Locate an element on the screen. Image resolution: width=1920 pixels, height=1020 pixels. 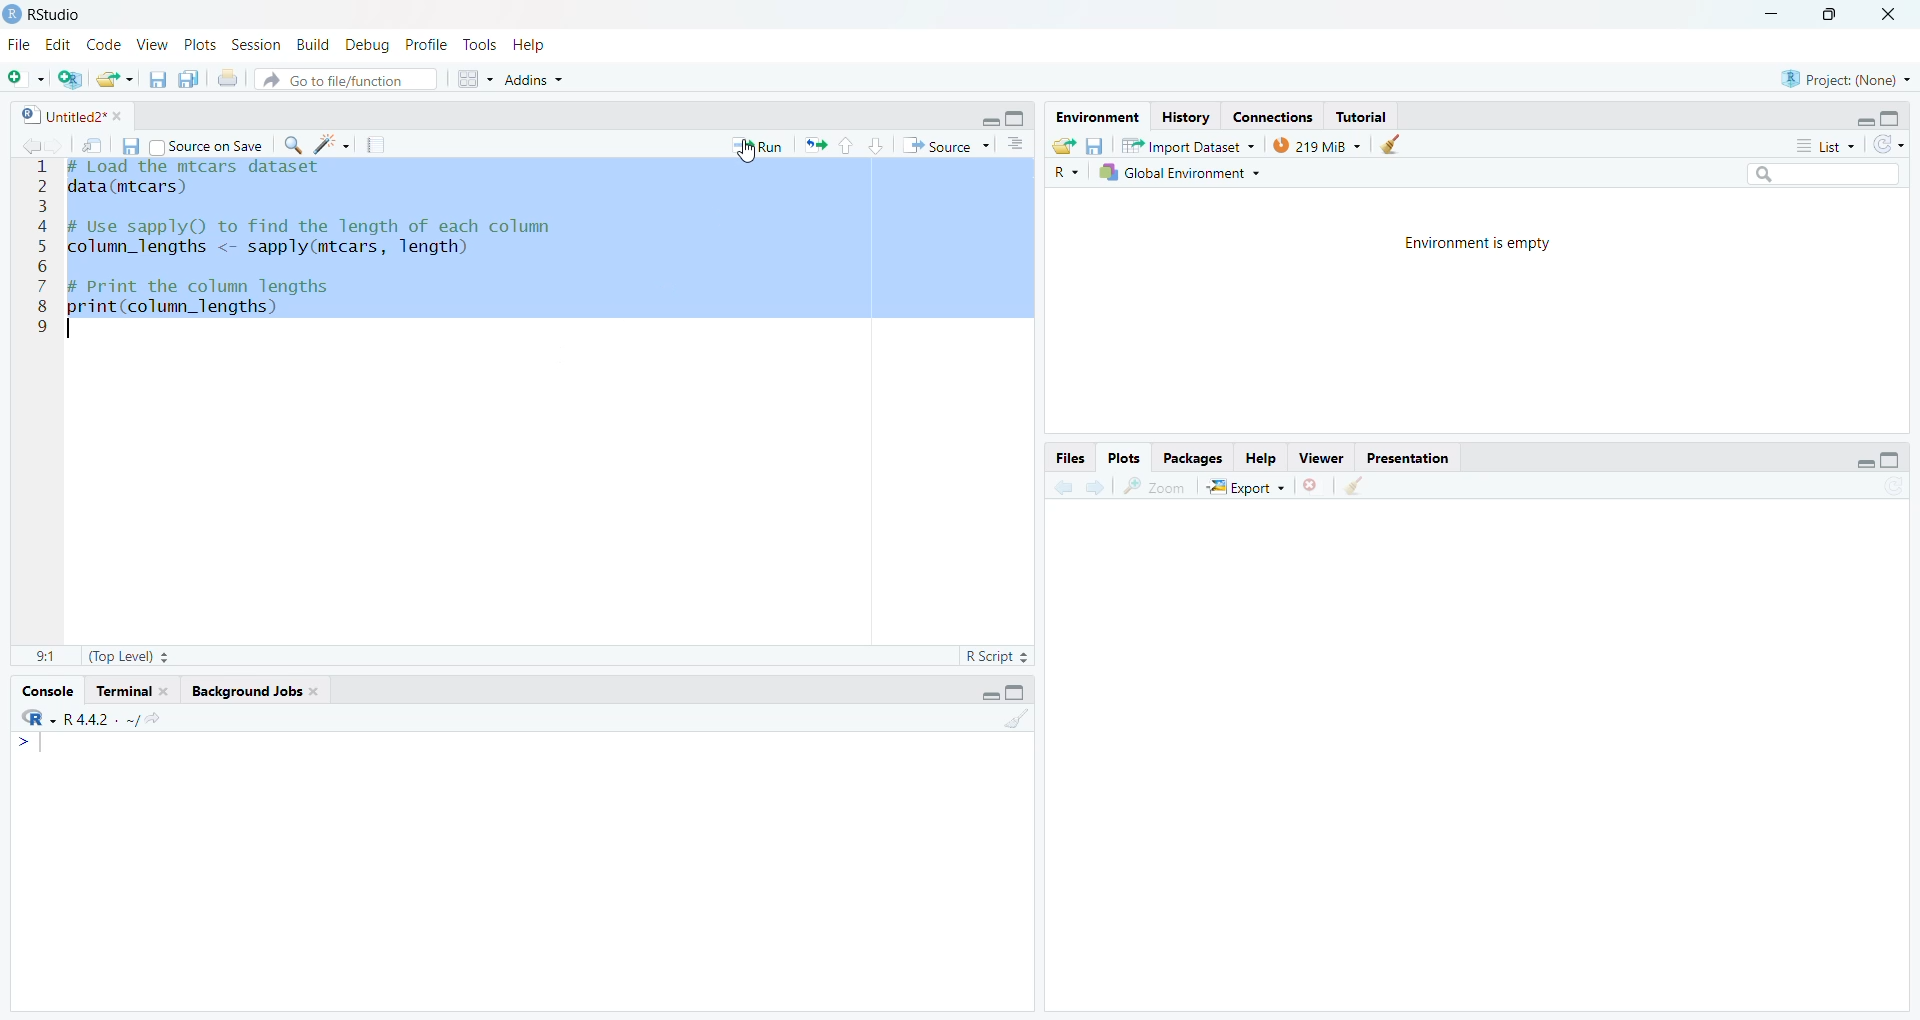
Save is located at coordinates (1096, 145).